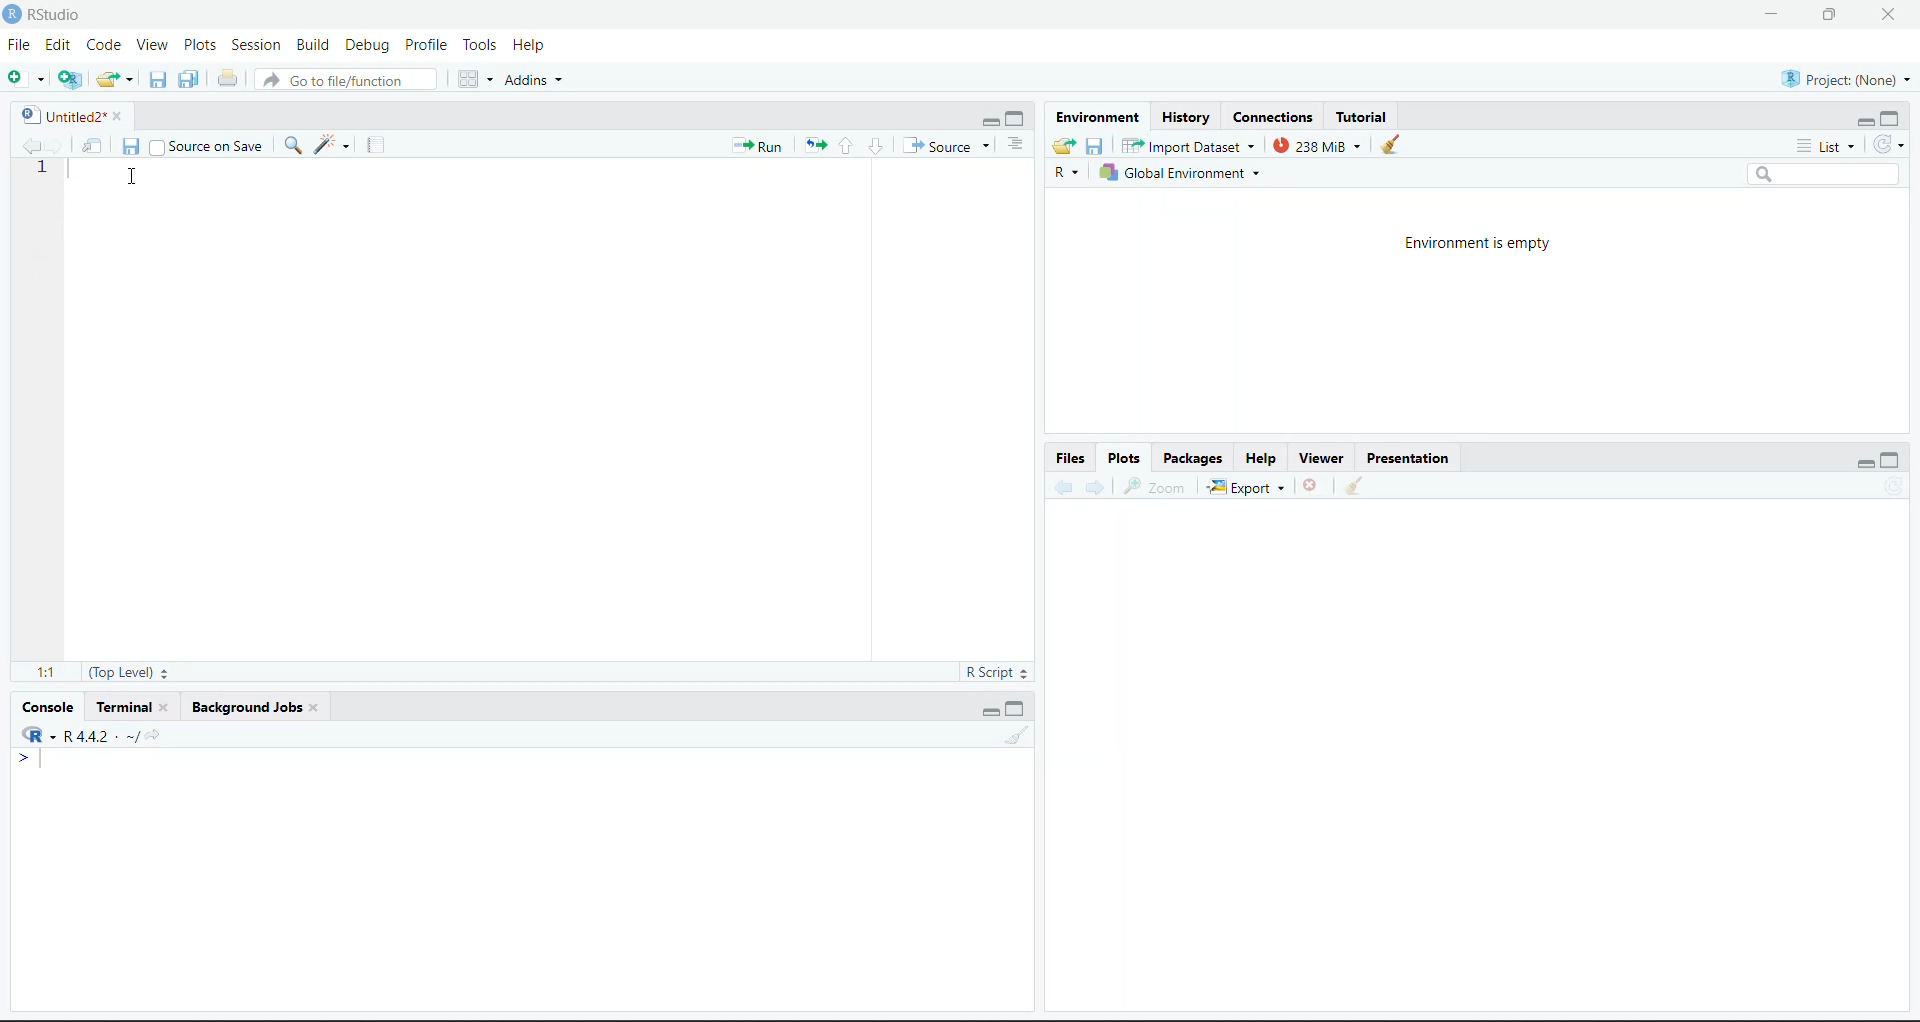 This screenshot has height=1022, width=1920. Describe the element at coordinates (1124, 458) in the screenshot. I see `Plots` at that location.